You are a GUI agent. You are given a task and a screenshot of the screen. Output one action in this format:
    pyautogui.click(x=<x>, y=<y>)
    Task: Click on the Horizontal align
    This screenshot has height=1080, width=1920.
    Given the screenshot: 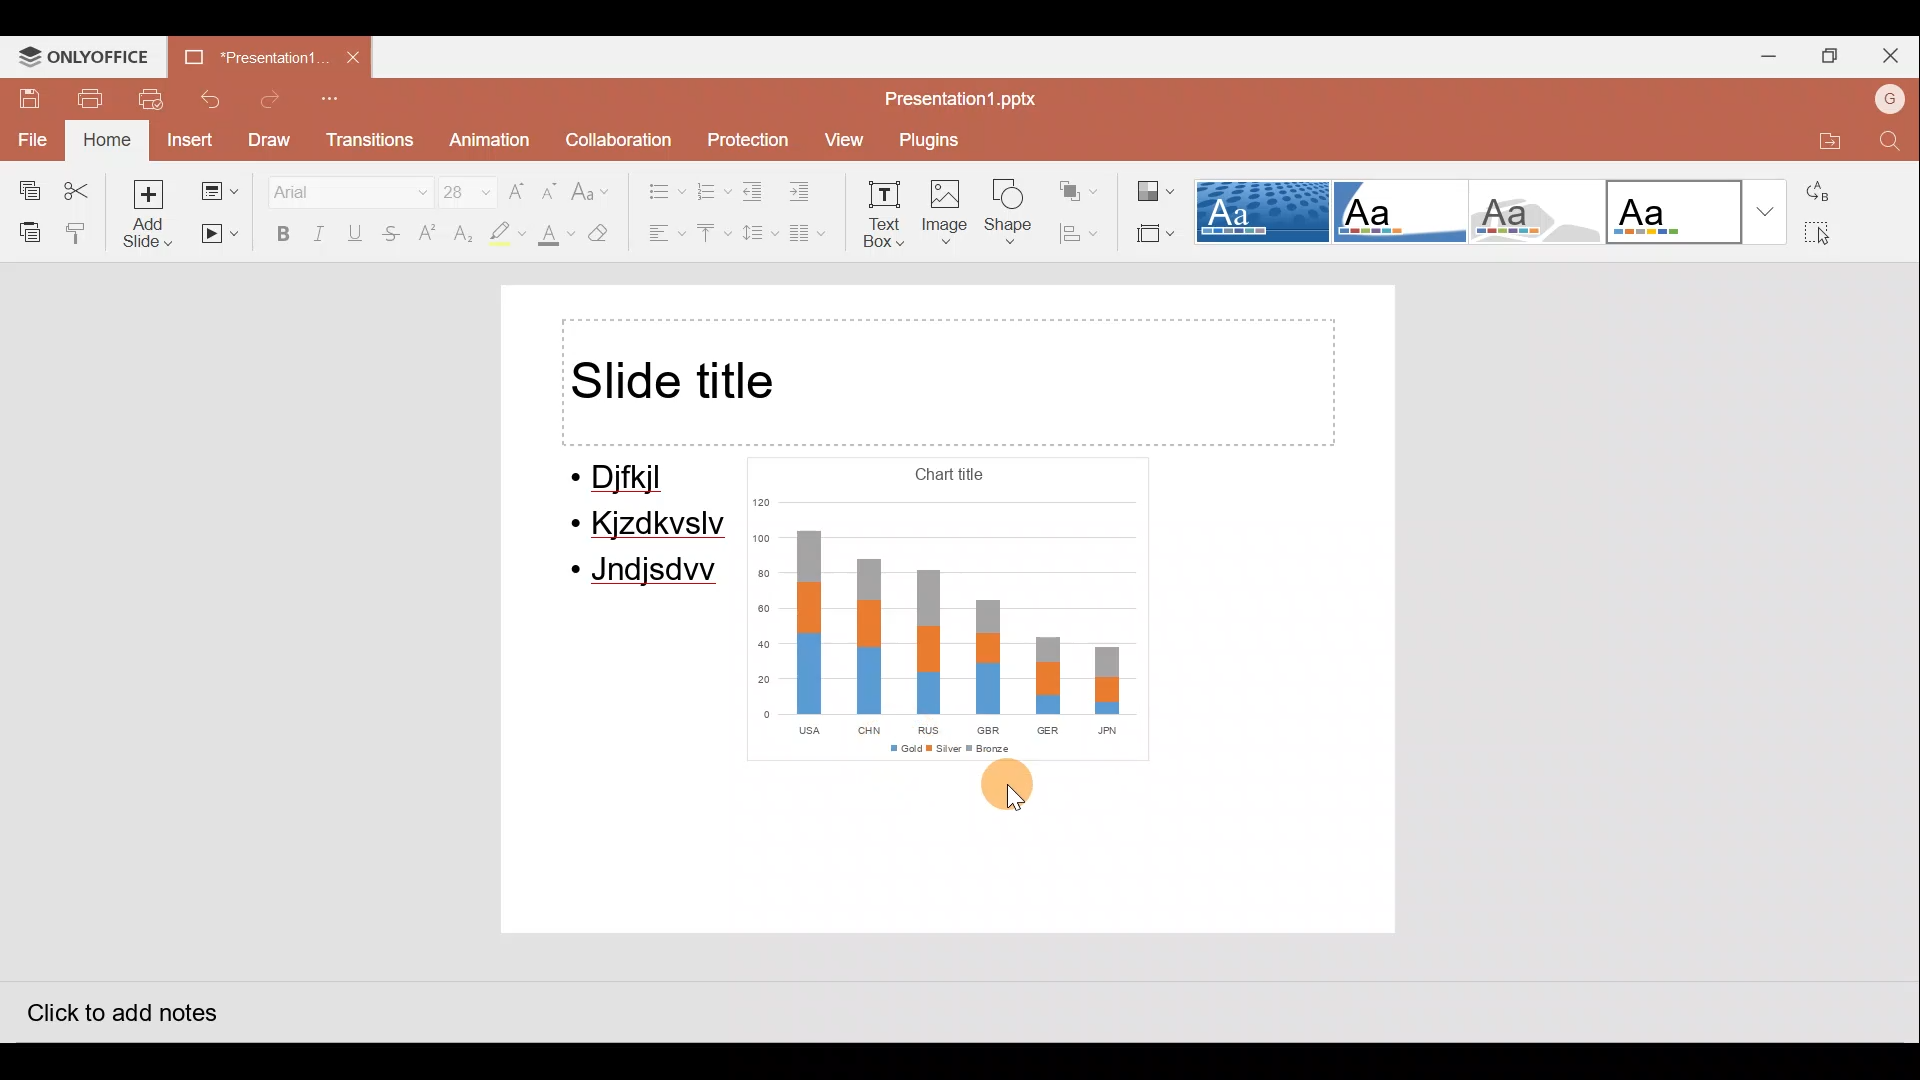 What is the action you would take?
    pyautogui.click(x=661, y=235)
    